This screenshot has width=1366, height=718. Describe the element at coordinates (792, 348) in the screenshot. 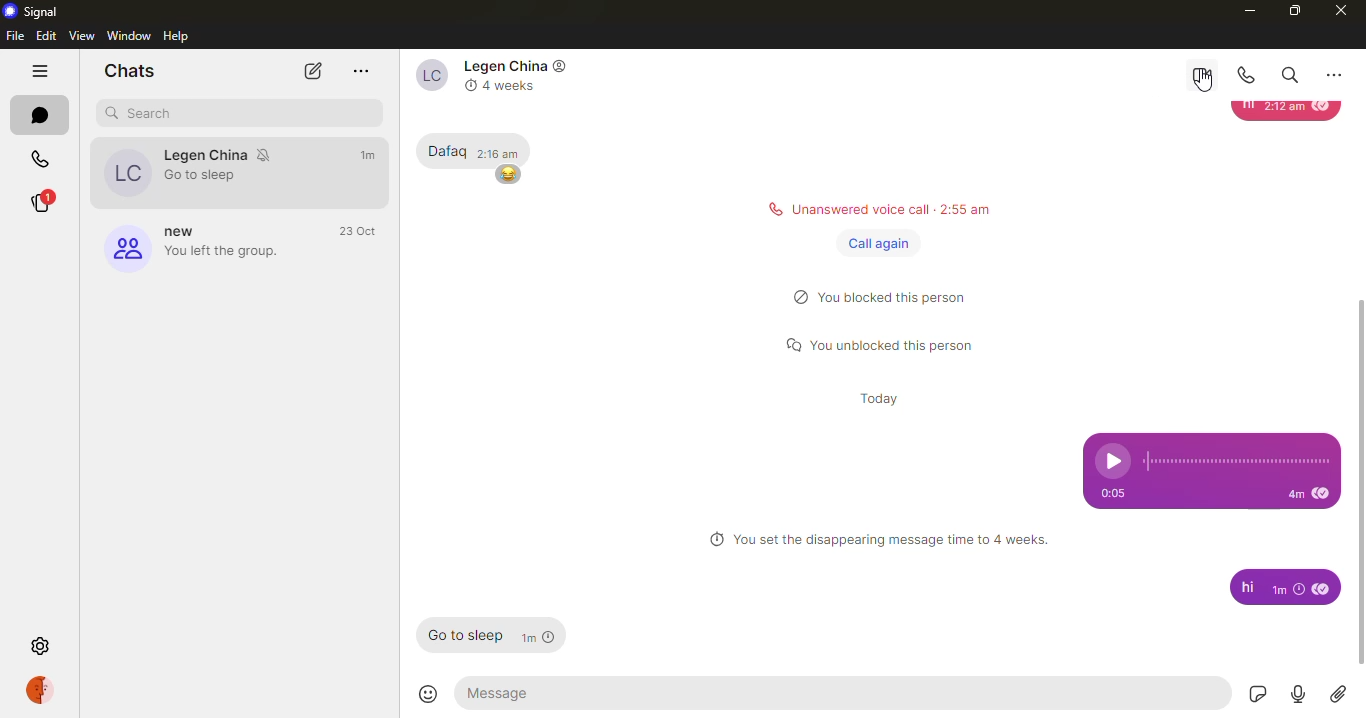

I see `message logo` at that location.